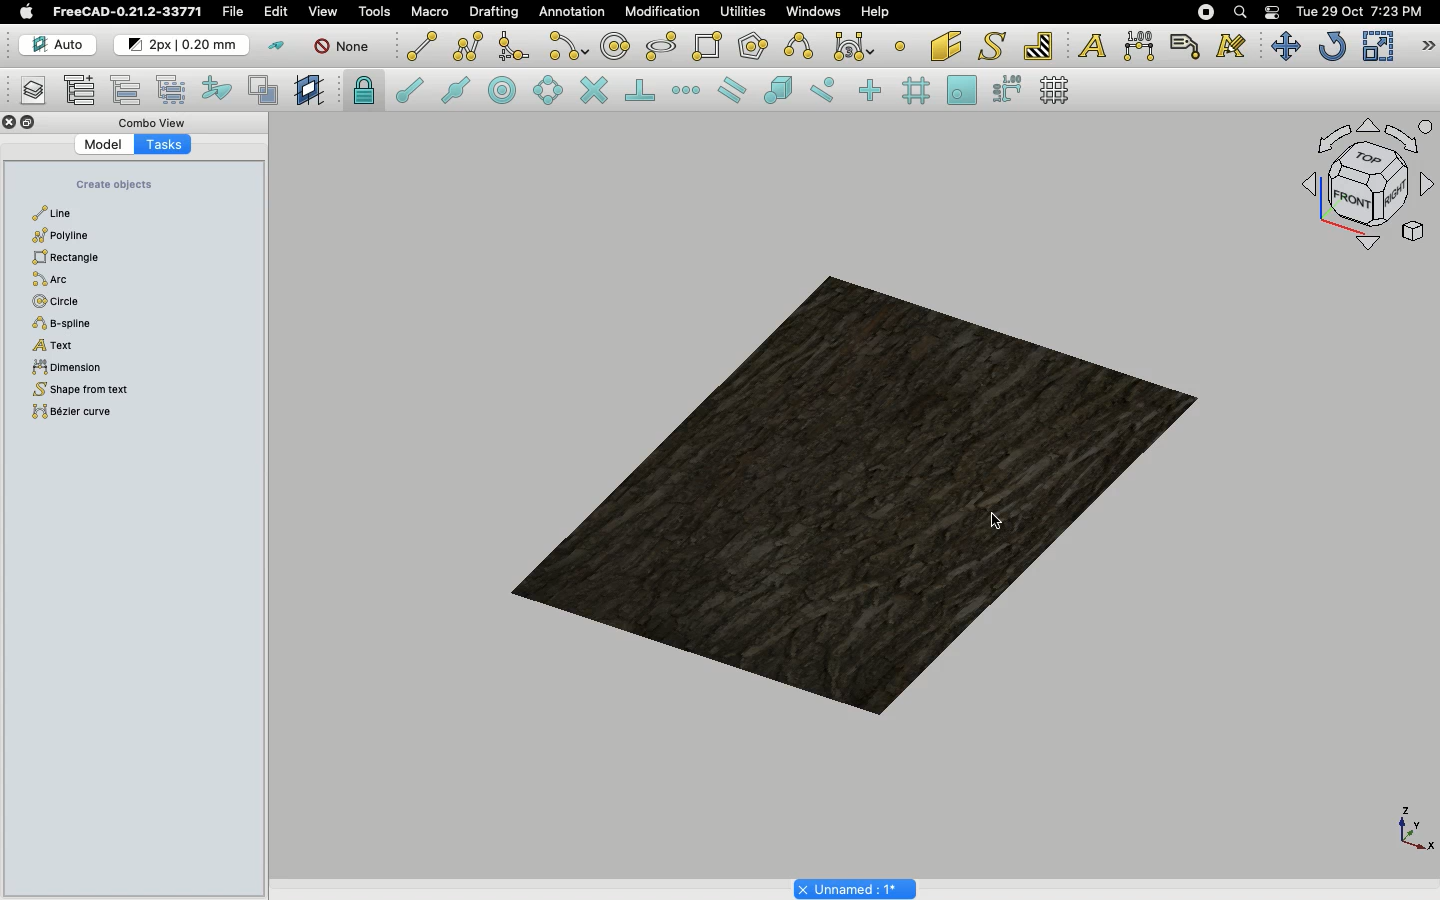 Image resolution: width=1440 pixels, height=900 pixels. What do you see at coordinates (113, 185) in the screenshot?
I see `Create objects` at bounding box center [113, 185].